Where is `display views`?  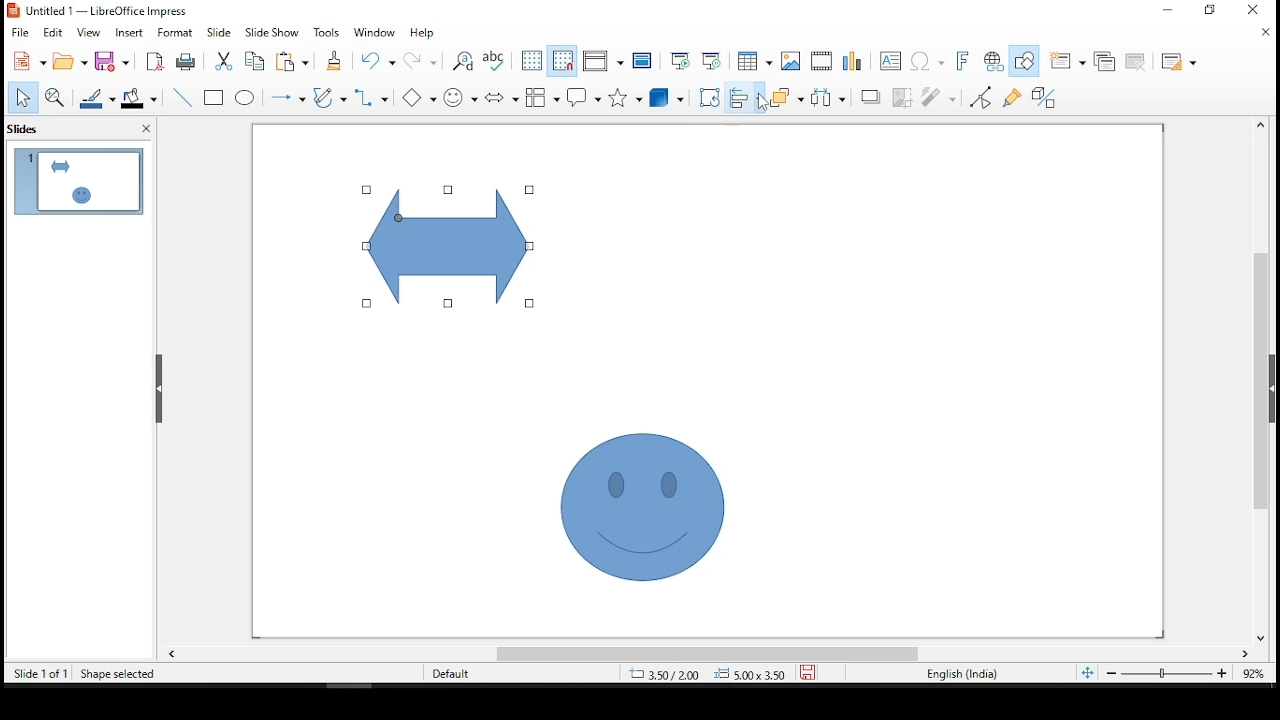 display views is located at coordinates (603, 61).